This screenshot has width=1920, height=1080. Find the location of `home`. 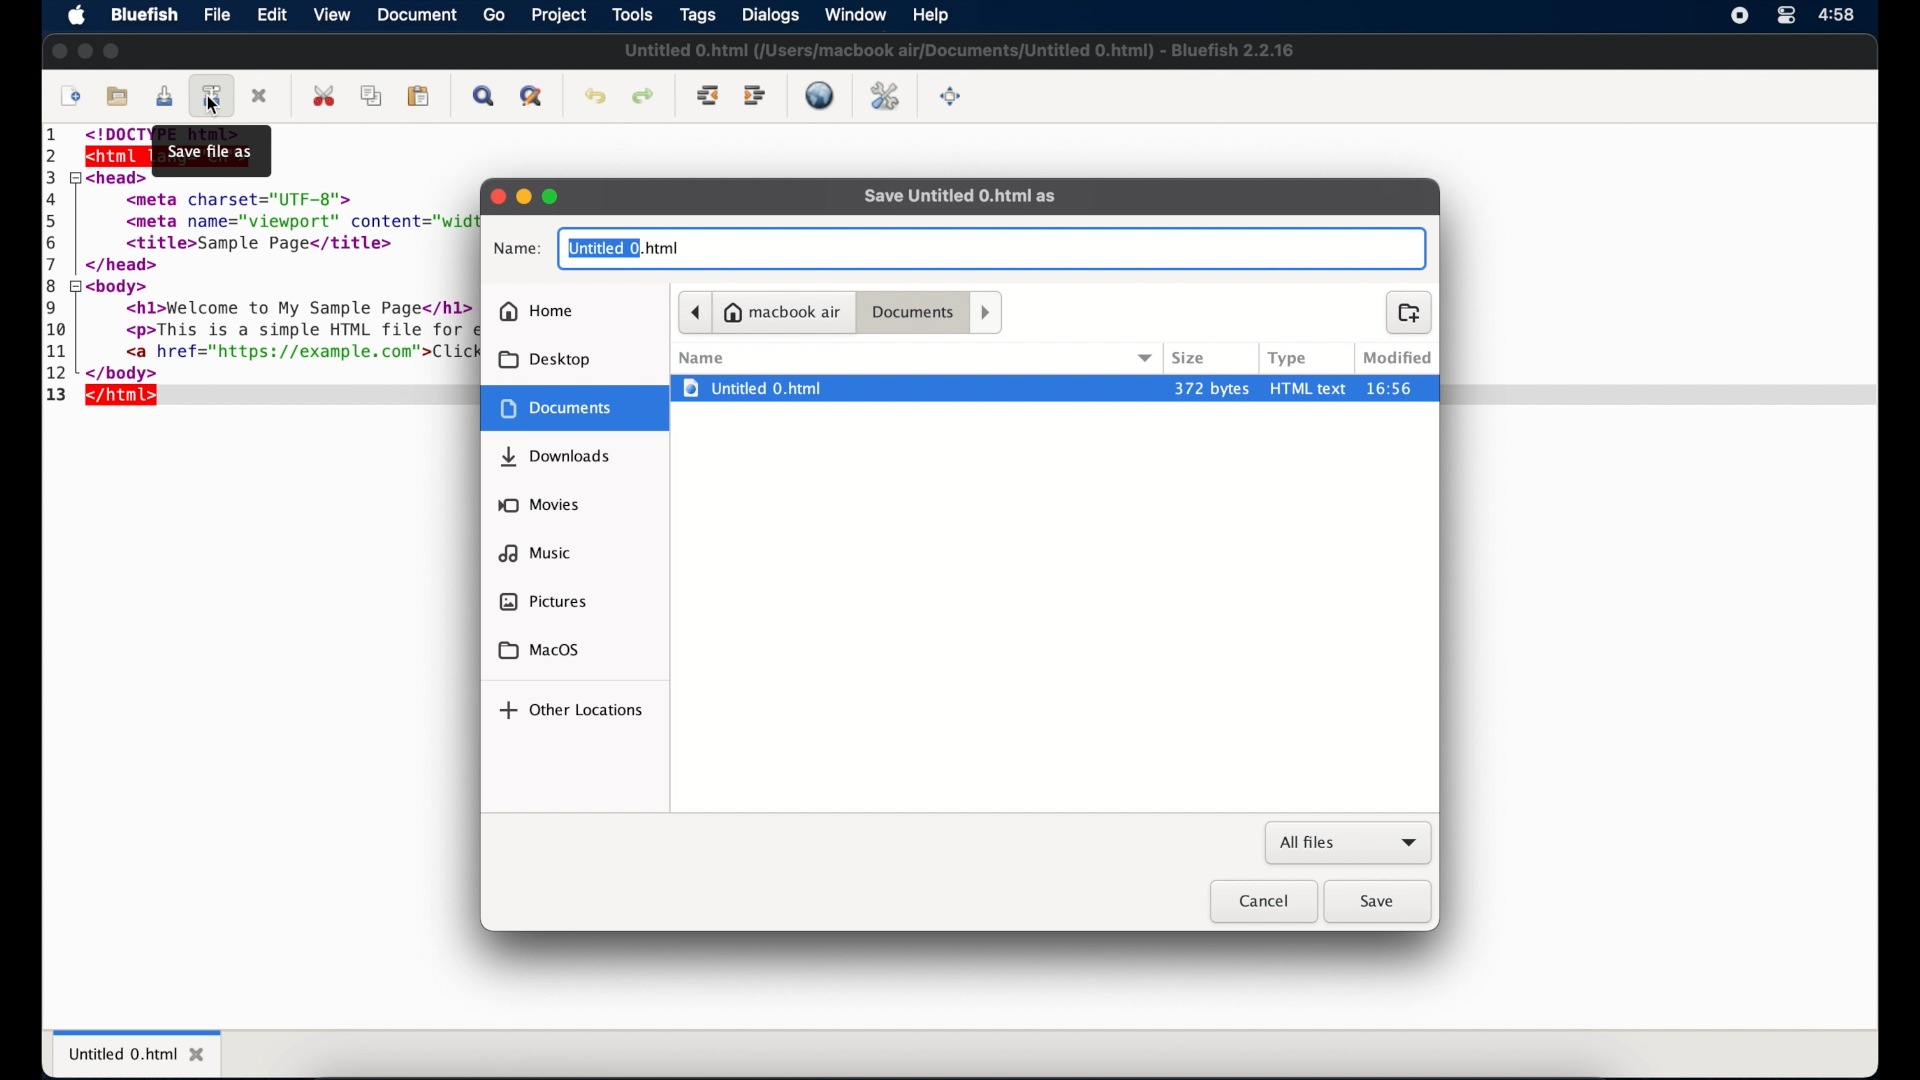

home is located at coordinates (535, 311).